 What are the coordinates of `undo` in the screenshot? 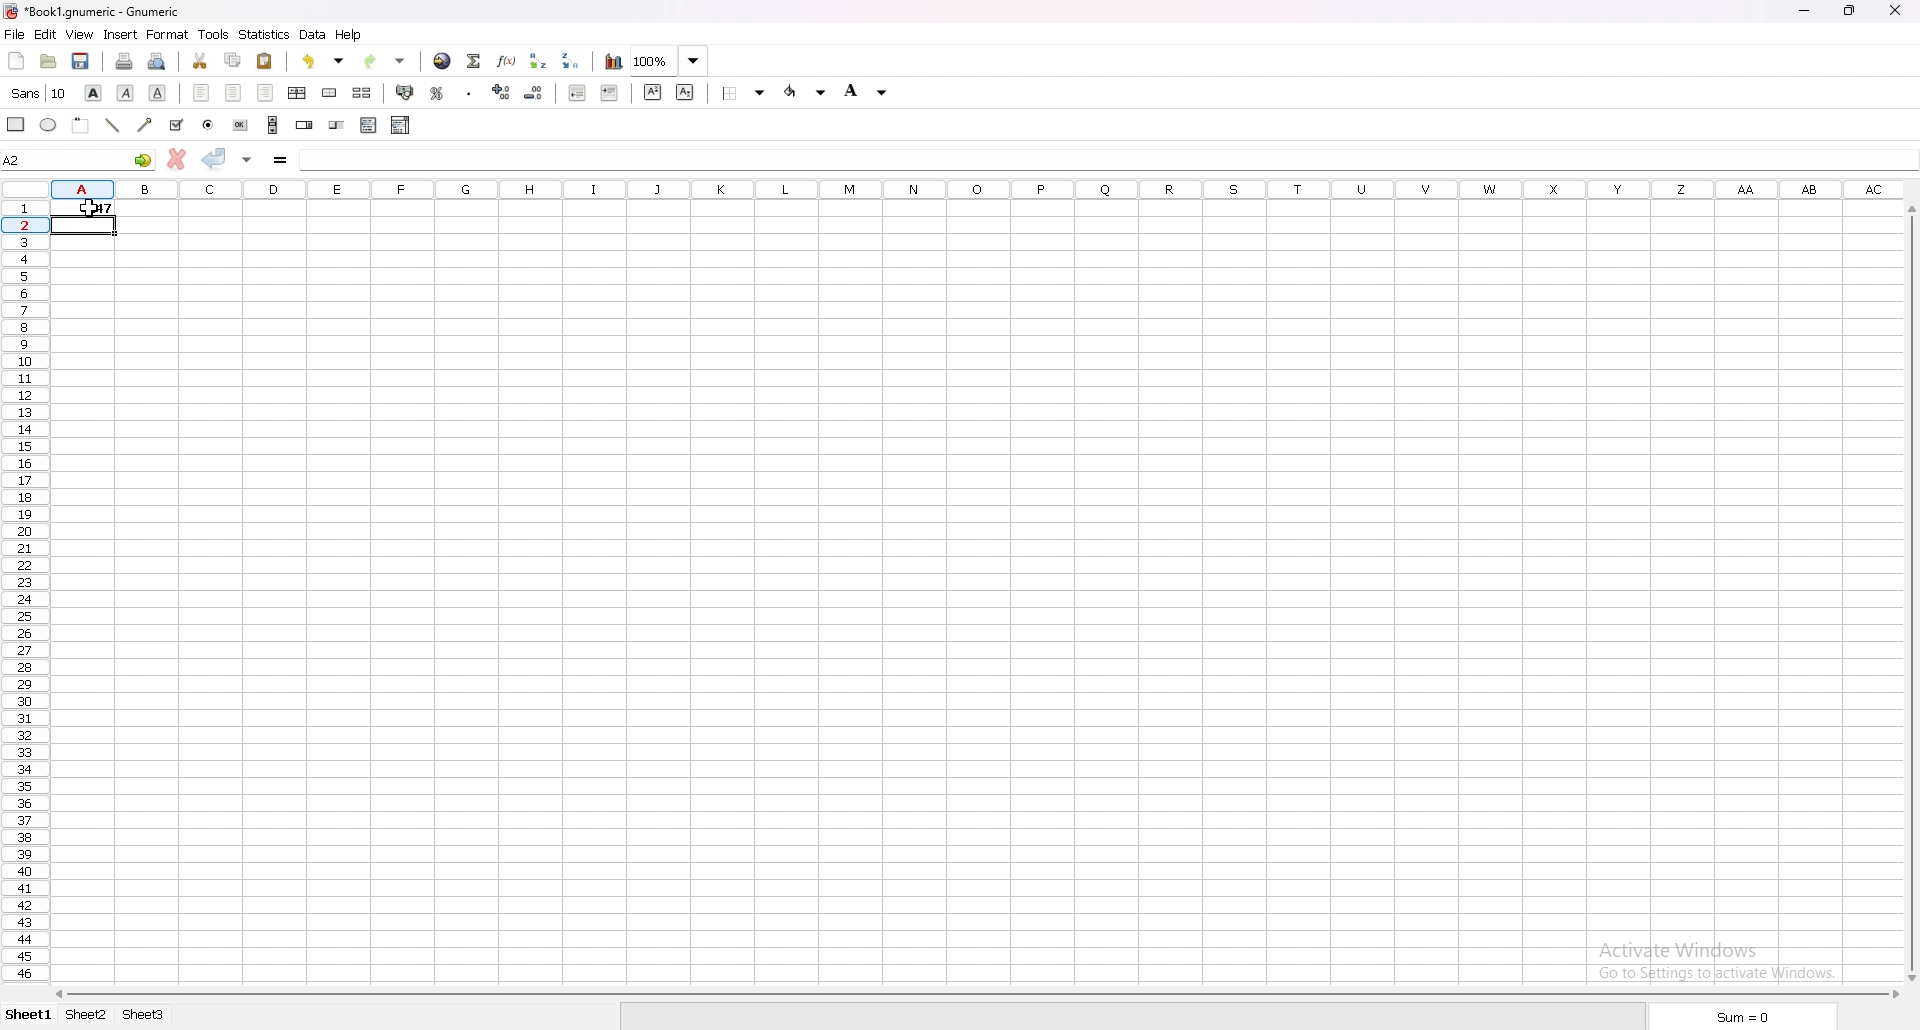 It's located at (326, 61).